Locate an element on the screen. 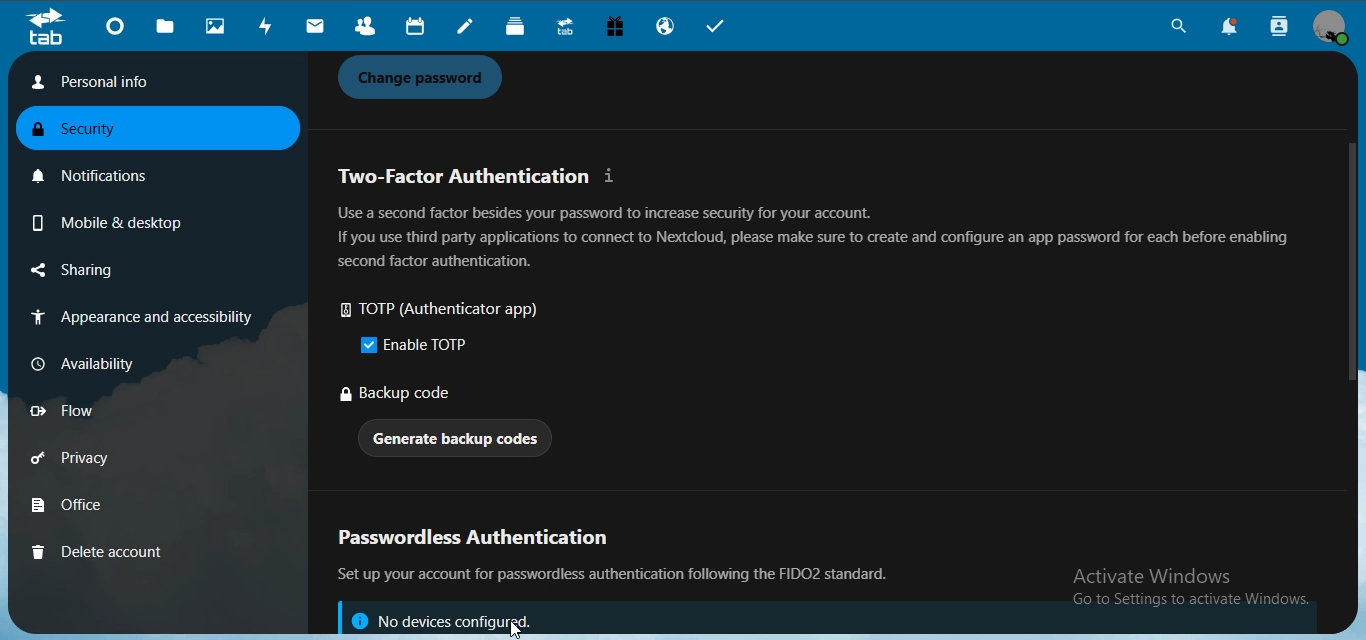  personal info is located at coordinates (149, 82).